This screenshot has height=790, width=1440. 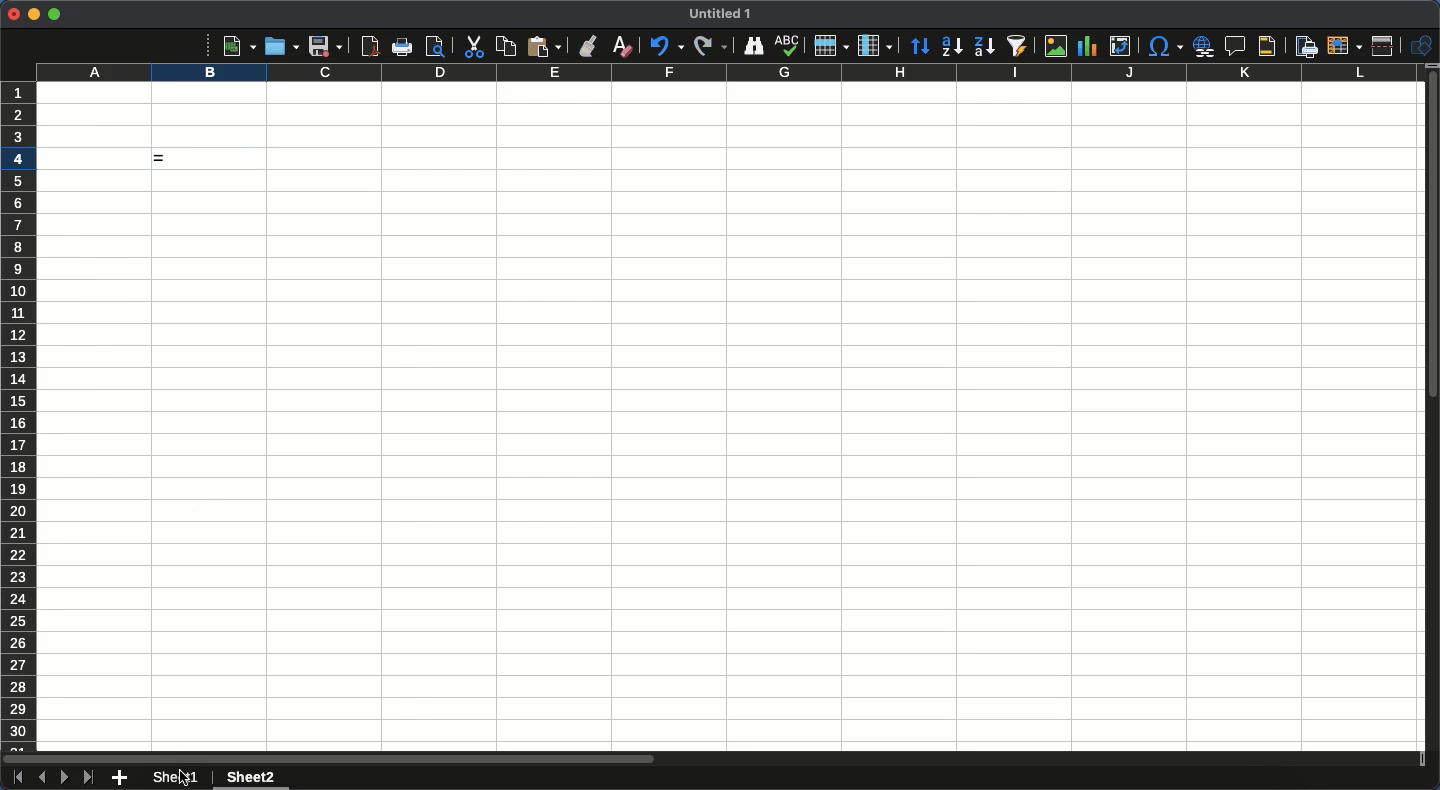 What do you see at coordinates (1345, 44) in the screenshot?
I see `Freeze rows and columns` at bounding box center [1345, 44].